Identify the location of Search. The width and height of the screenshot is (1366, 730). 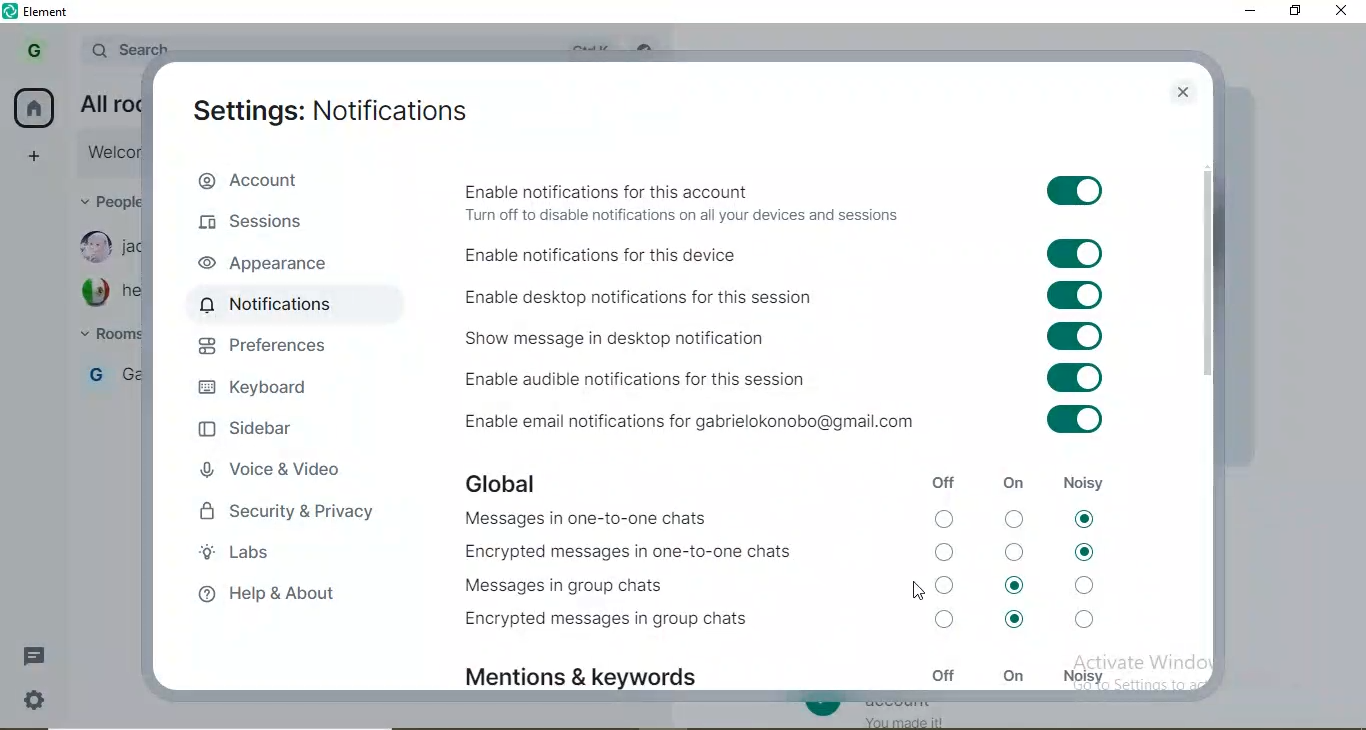
(126, 49).